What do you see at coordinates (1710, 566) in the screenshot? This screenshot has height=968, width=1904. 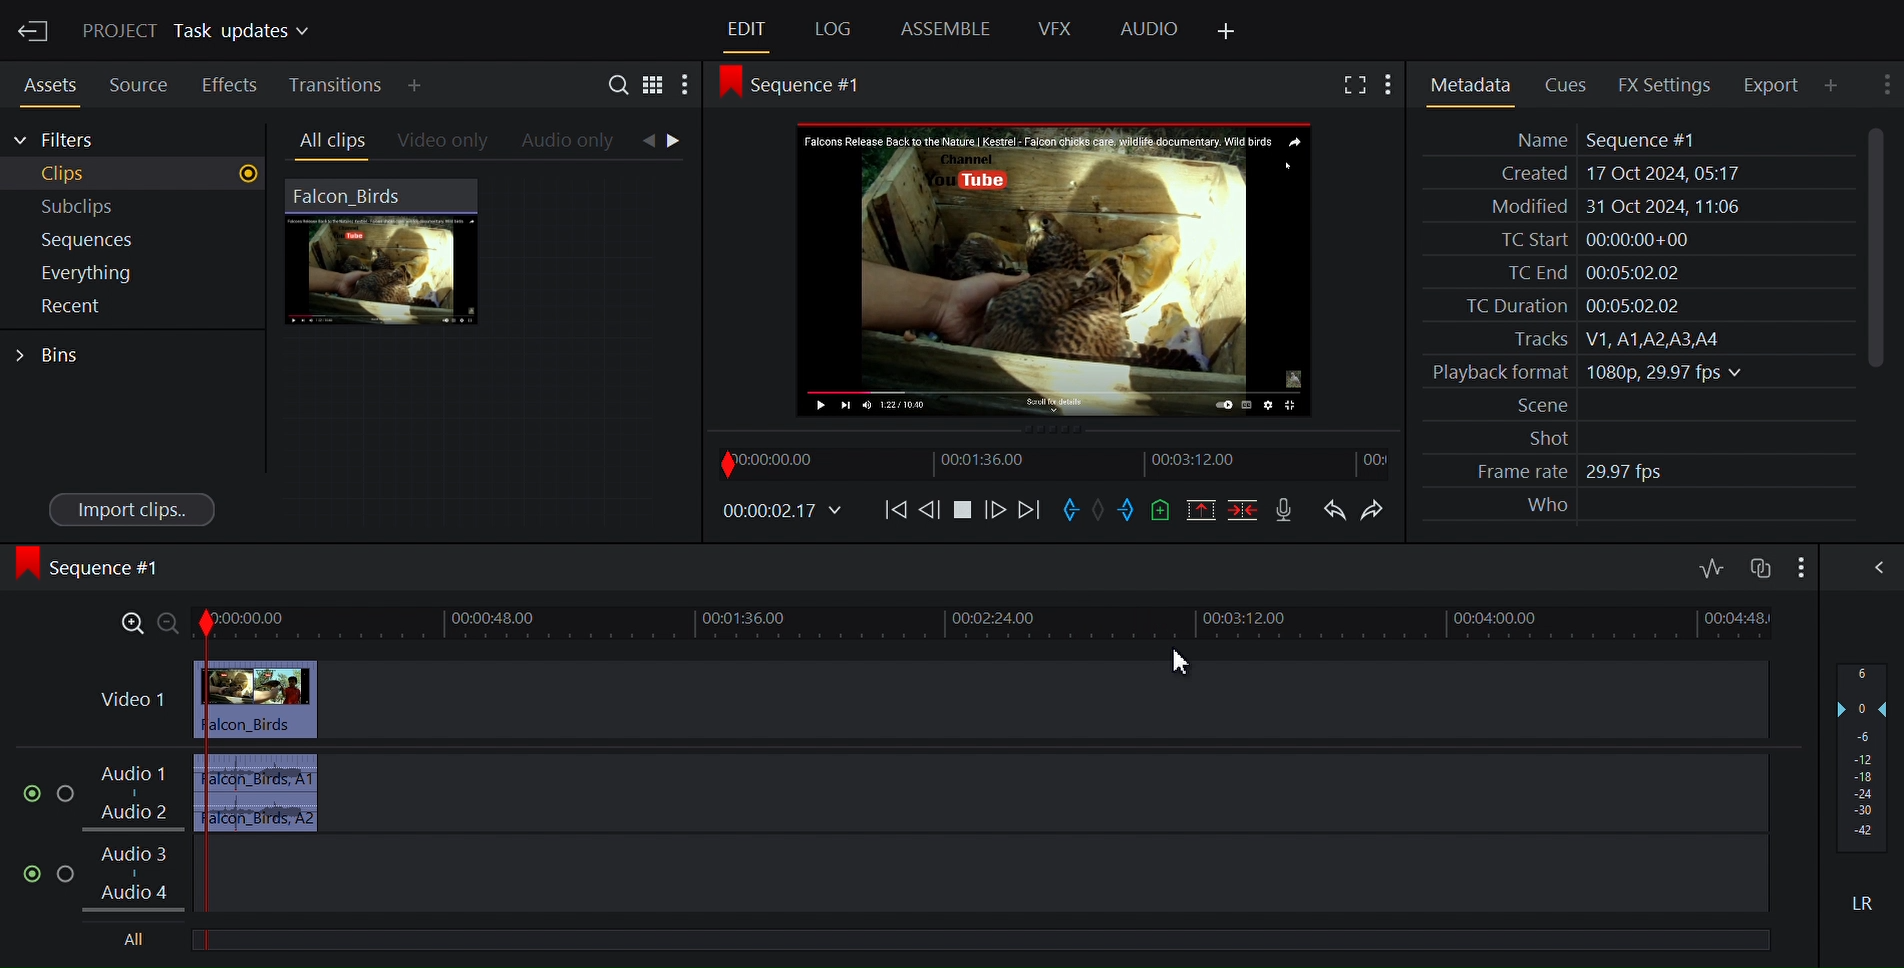 I see `Toggle audio editing levels` at bounding box center [1710, 566].